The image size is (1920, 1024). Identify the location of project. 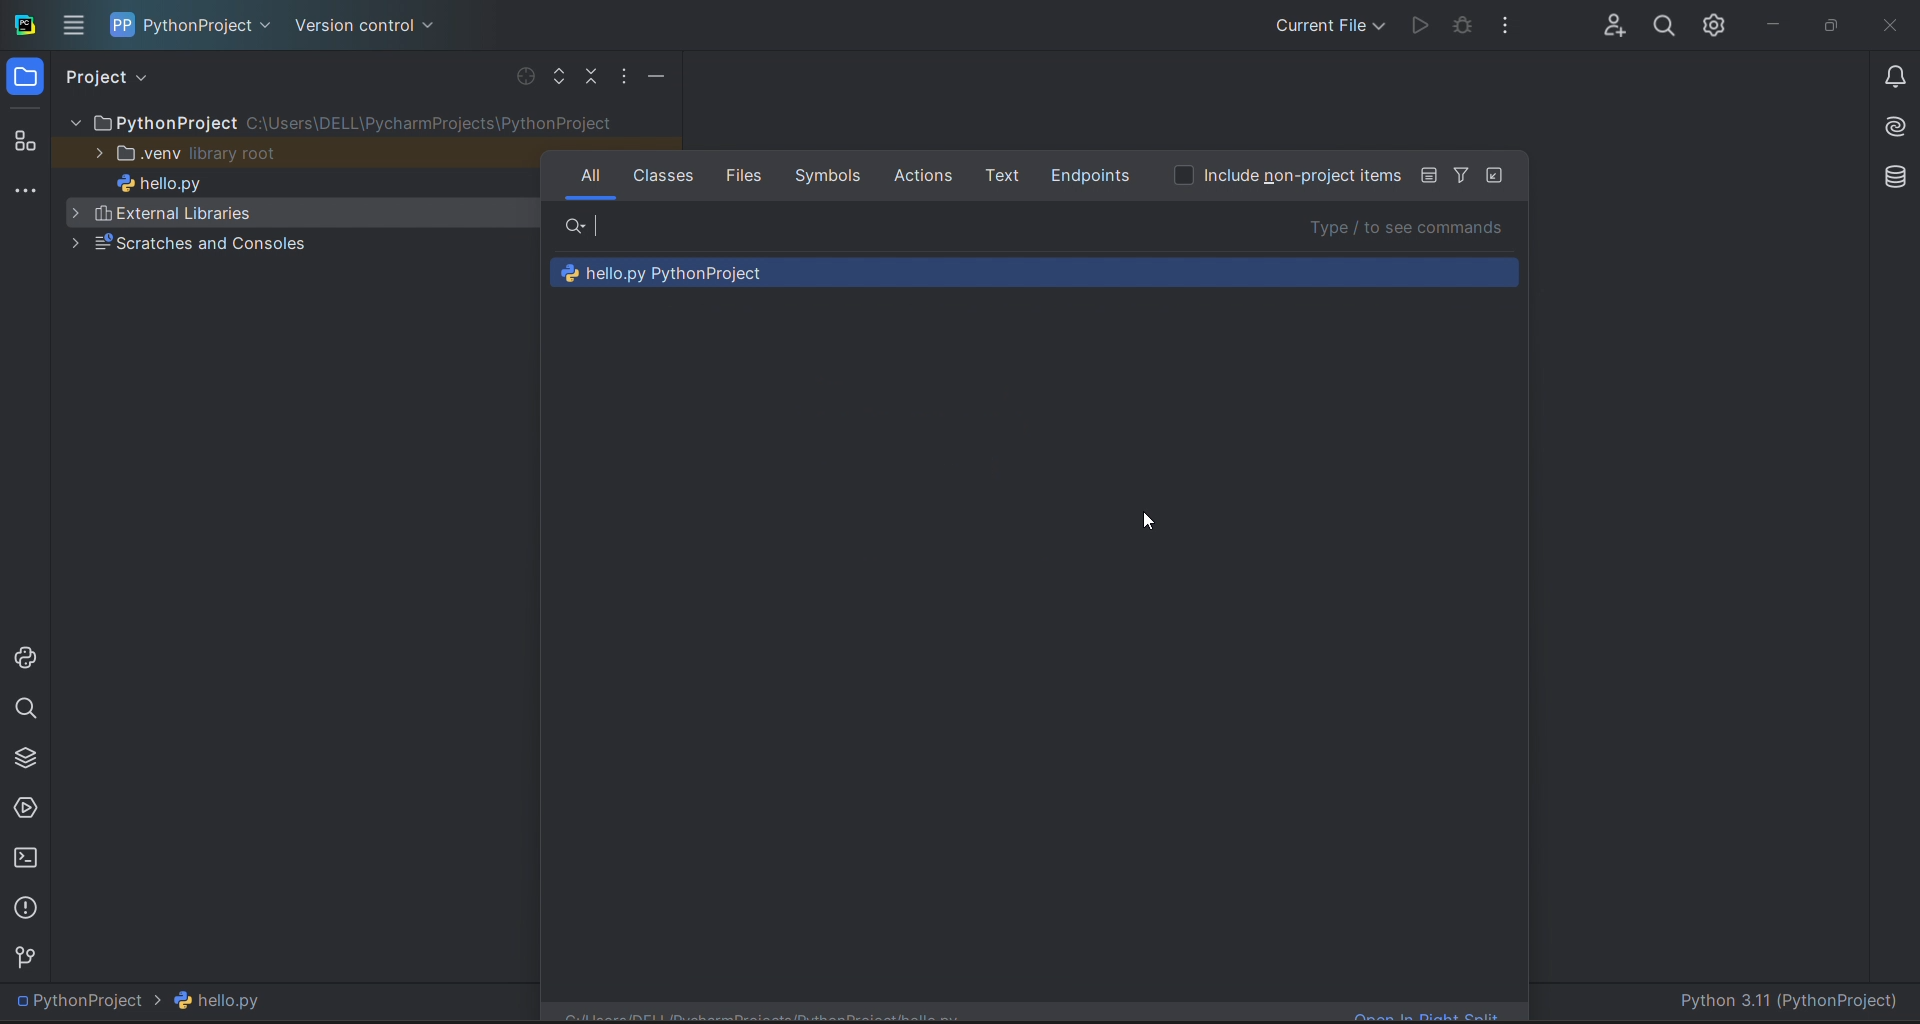
(191, 26).